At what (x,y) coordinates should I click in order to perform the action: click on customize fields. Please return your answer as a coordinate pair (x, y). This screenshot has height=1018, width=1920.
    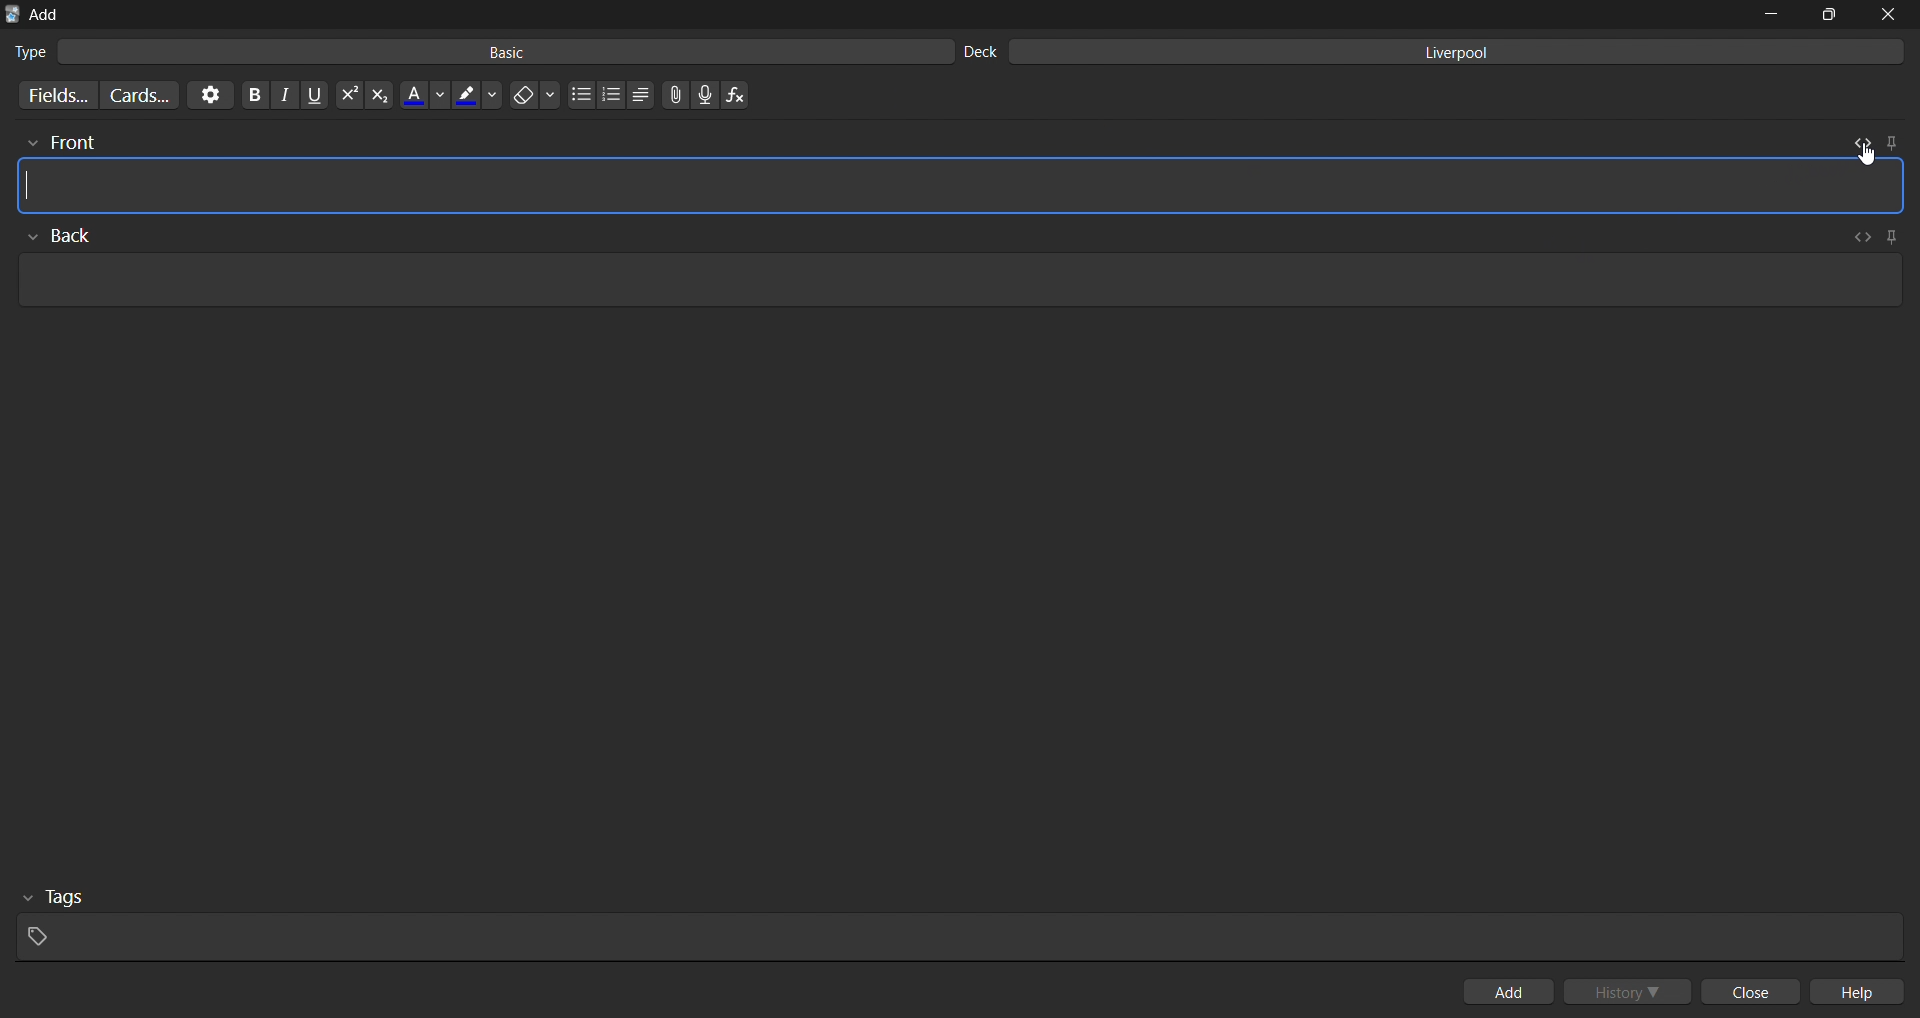
    Looking at the image, I should click on (53, 95).